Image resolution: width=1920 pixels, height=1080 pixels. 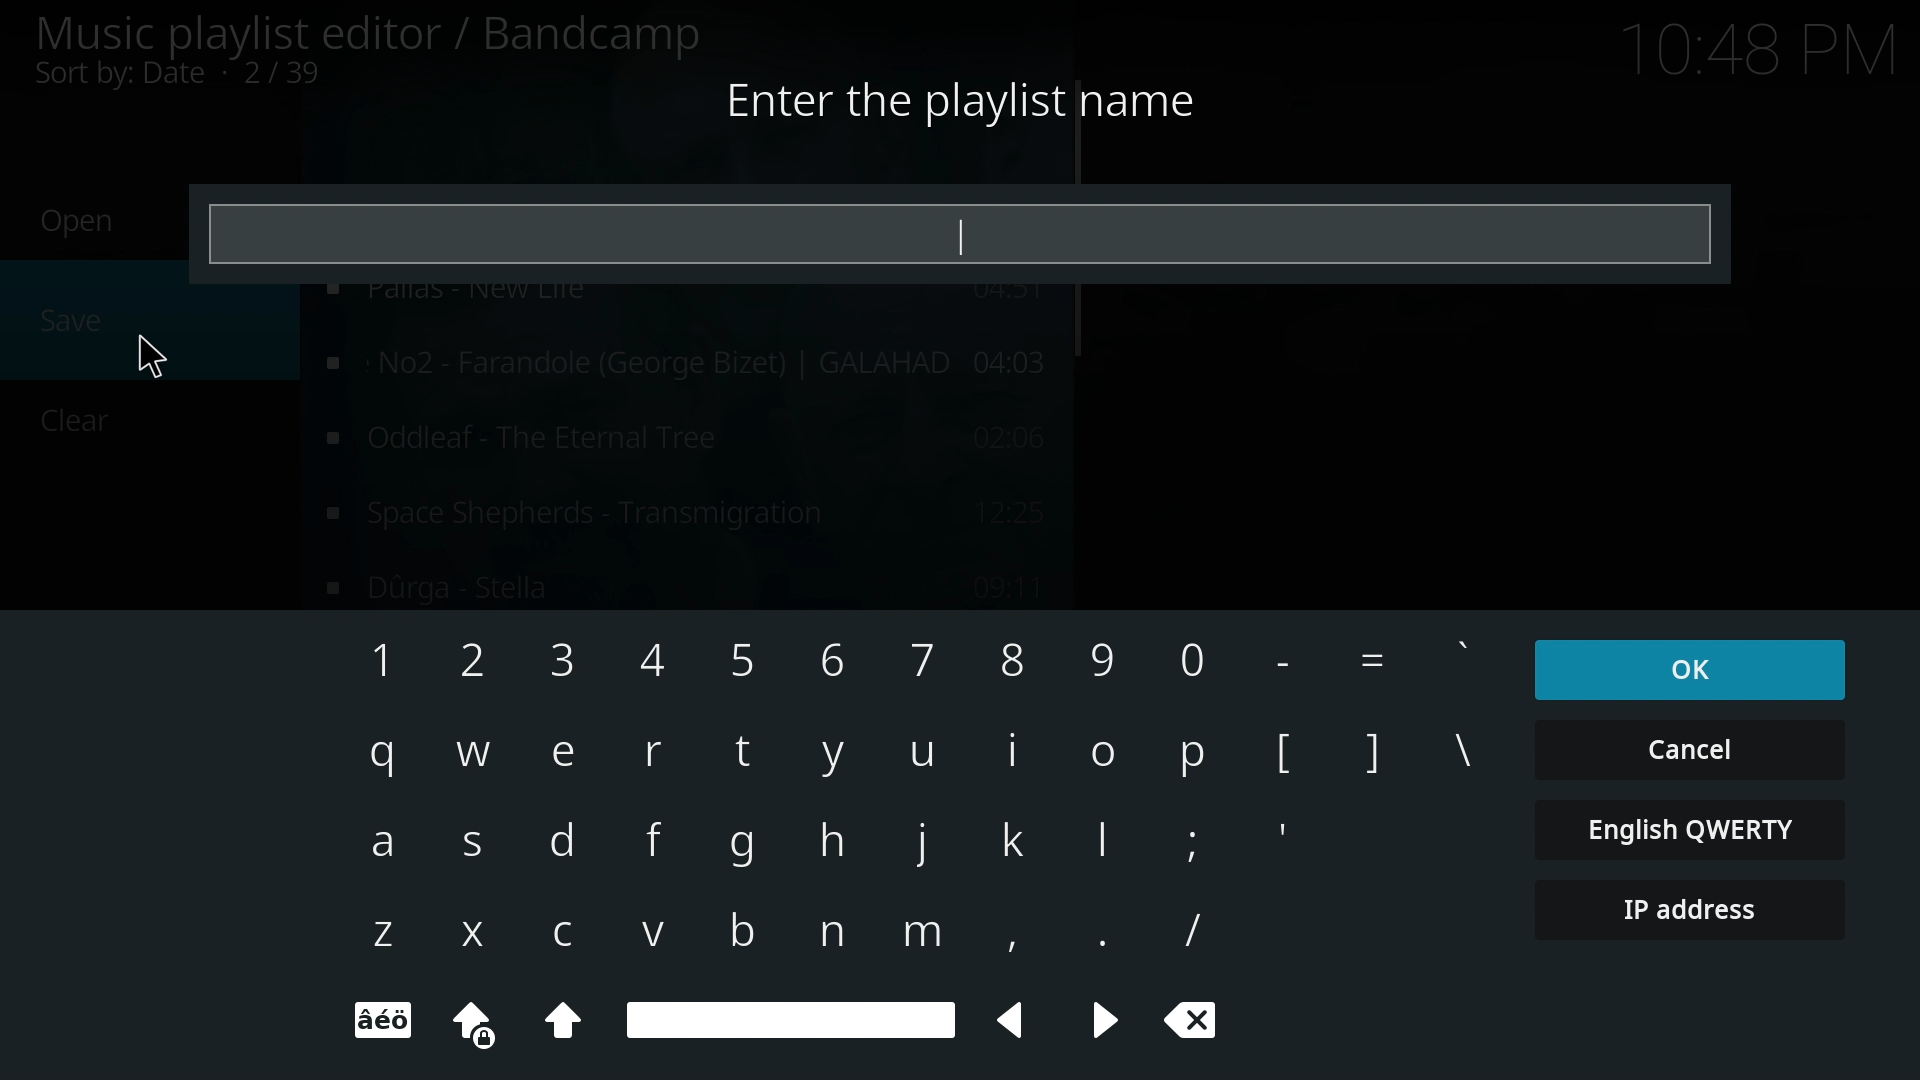 What do you see at coordinates (1699, 913) in the screenshot?
I see `ip address` at bounding box center [1699, 913].